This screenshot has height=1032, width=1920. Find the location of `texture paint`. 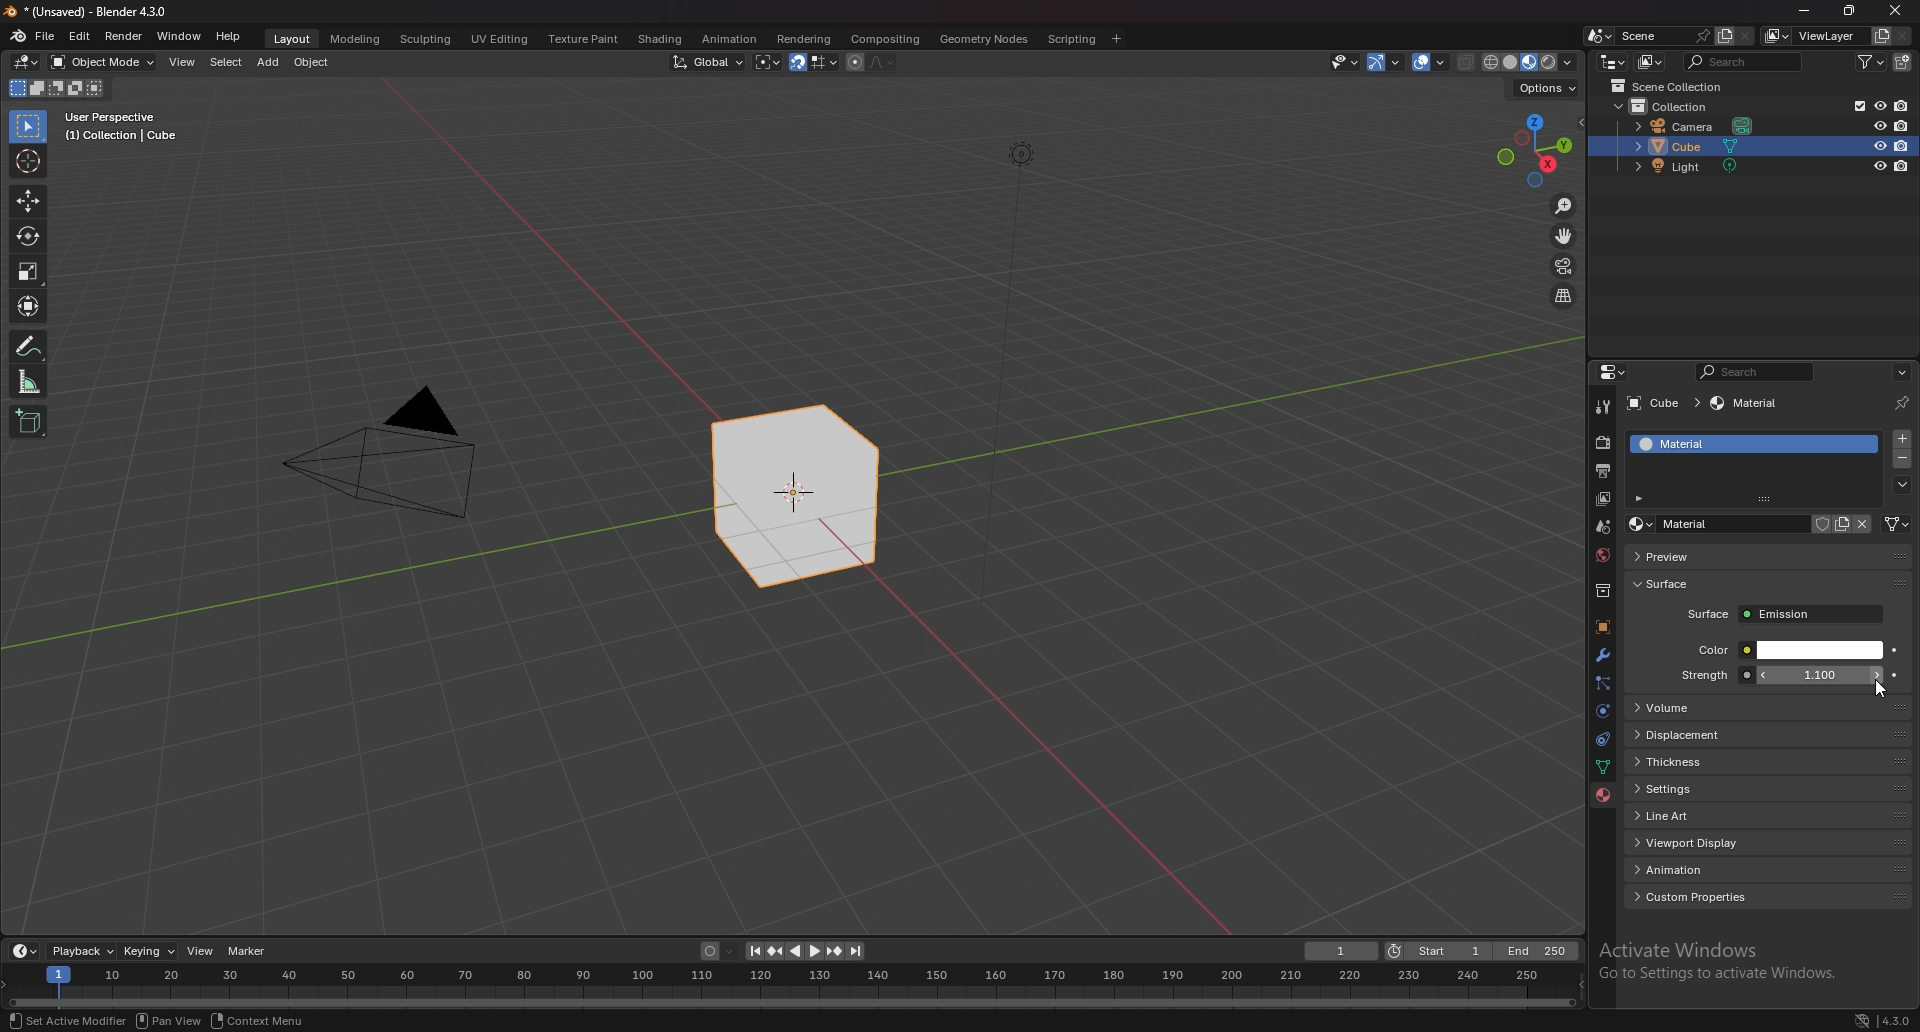

texture paint is located at coordinates (581, 39).